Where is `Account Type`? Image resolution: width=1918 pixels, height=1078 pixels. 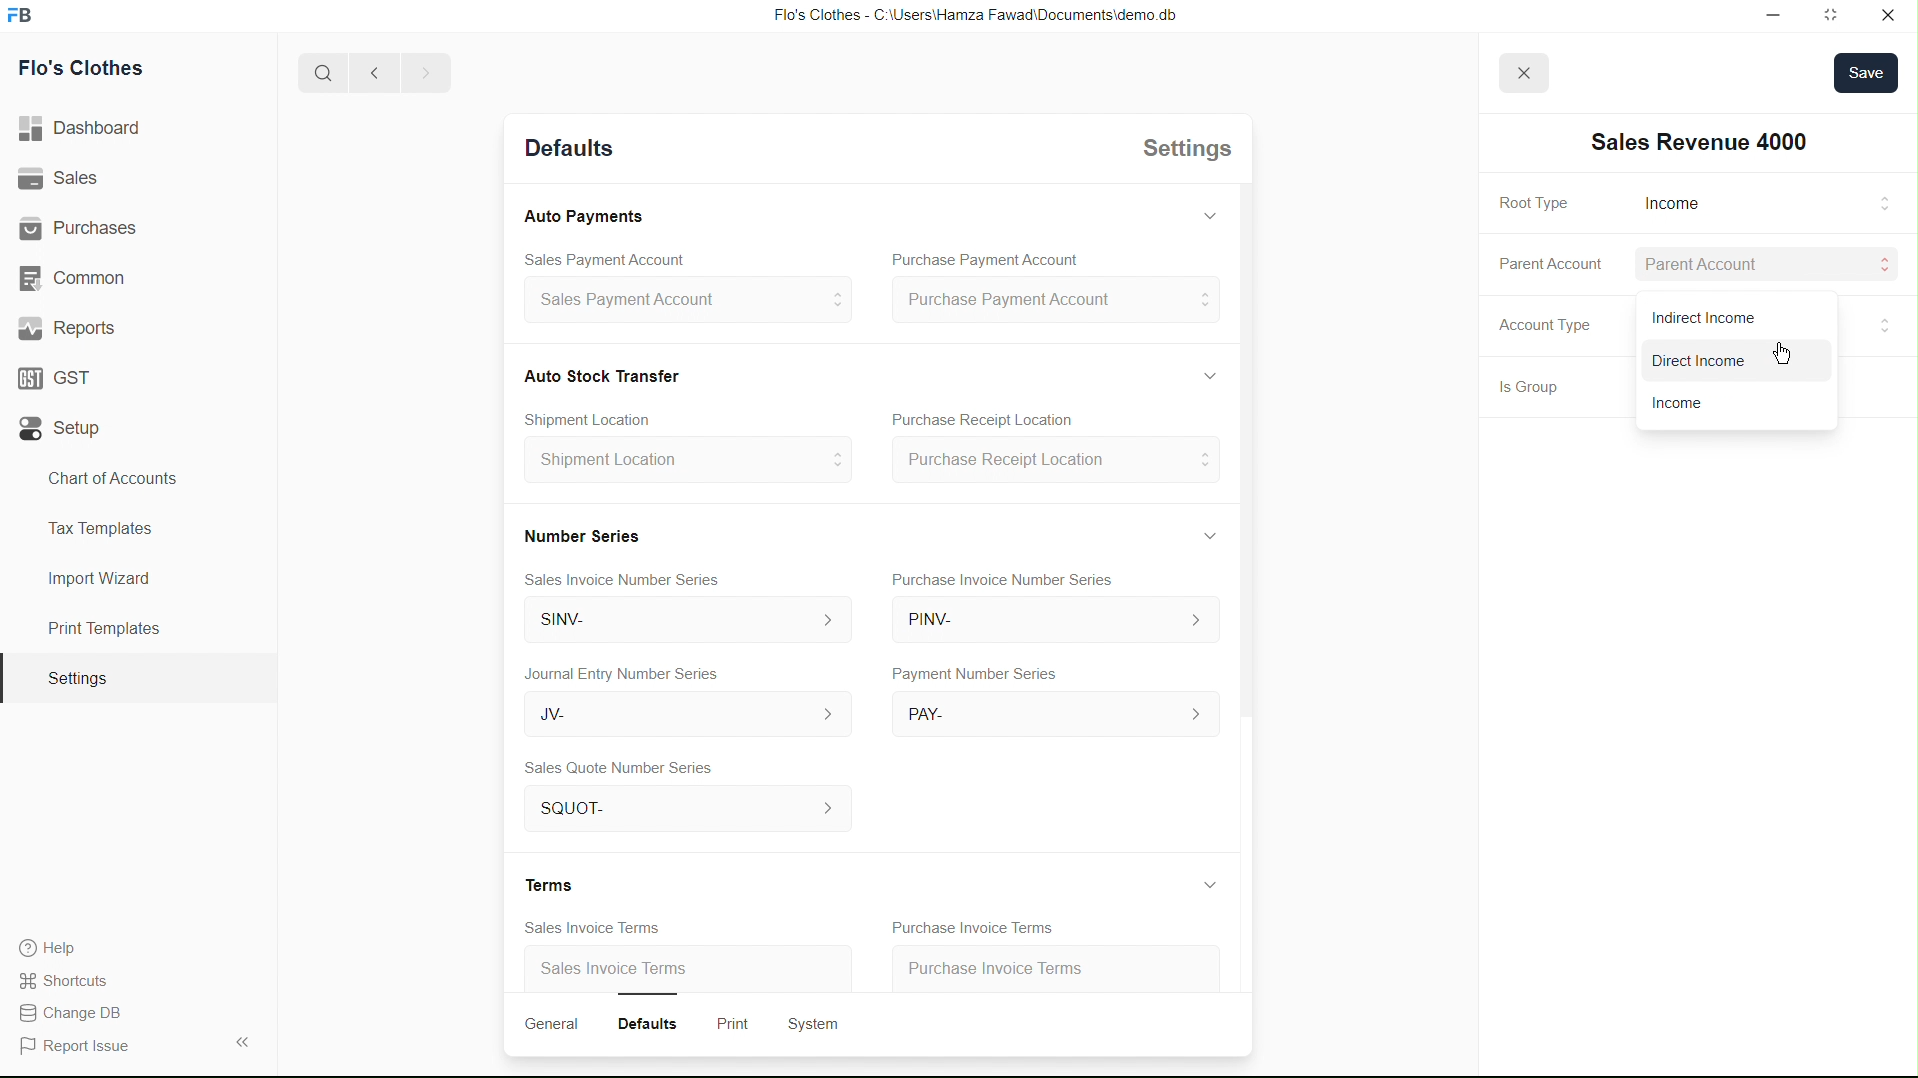 Account Type is located at coordinates (1541, 330).